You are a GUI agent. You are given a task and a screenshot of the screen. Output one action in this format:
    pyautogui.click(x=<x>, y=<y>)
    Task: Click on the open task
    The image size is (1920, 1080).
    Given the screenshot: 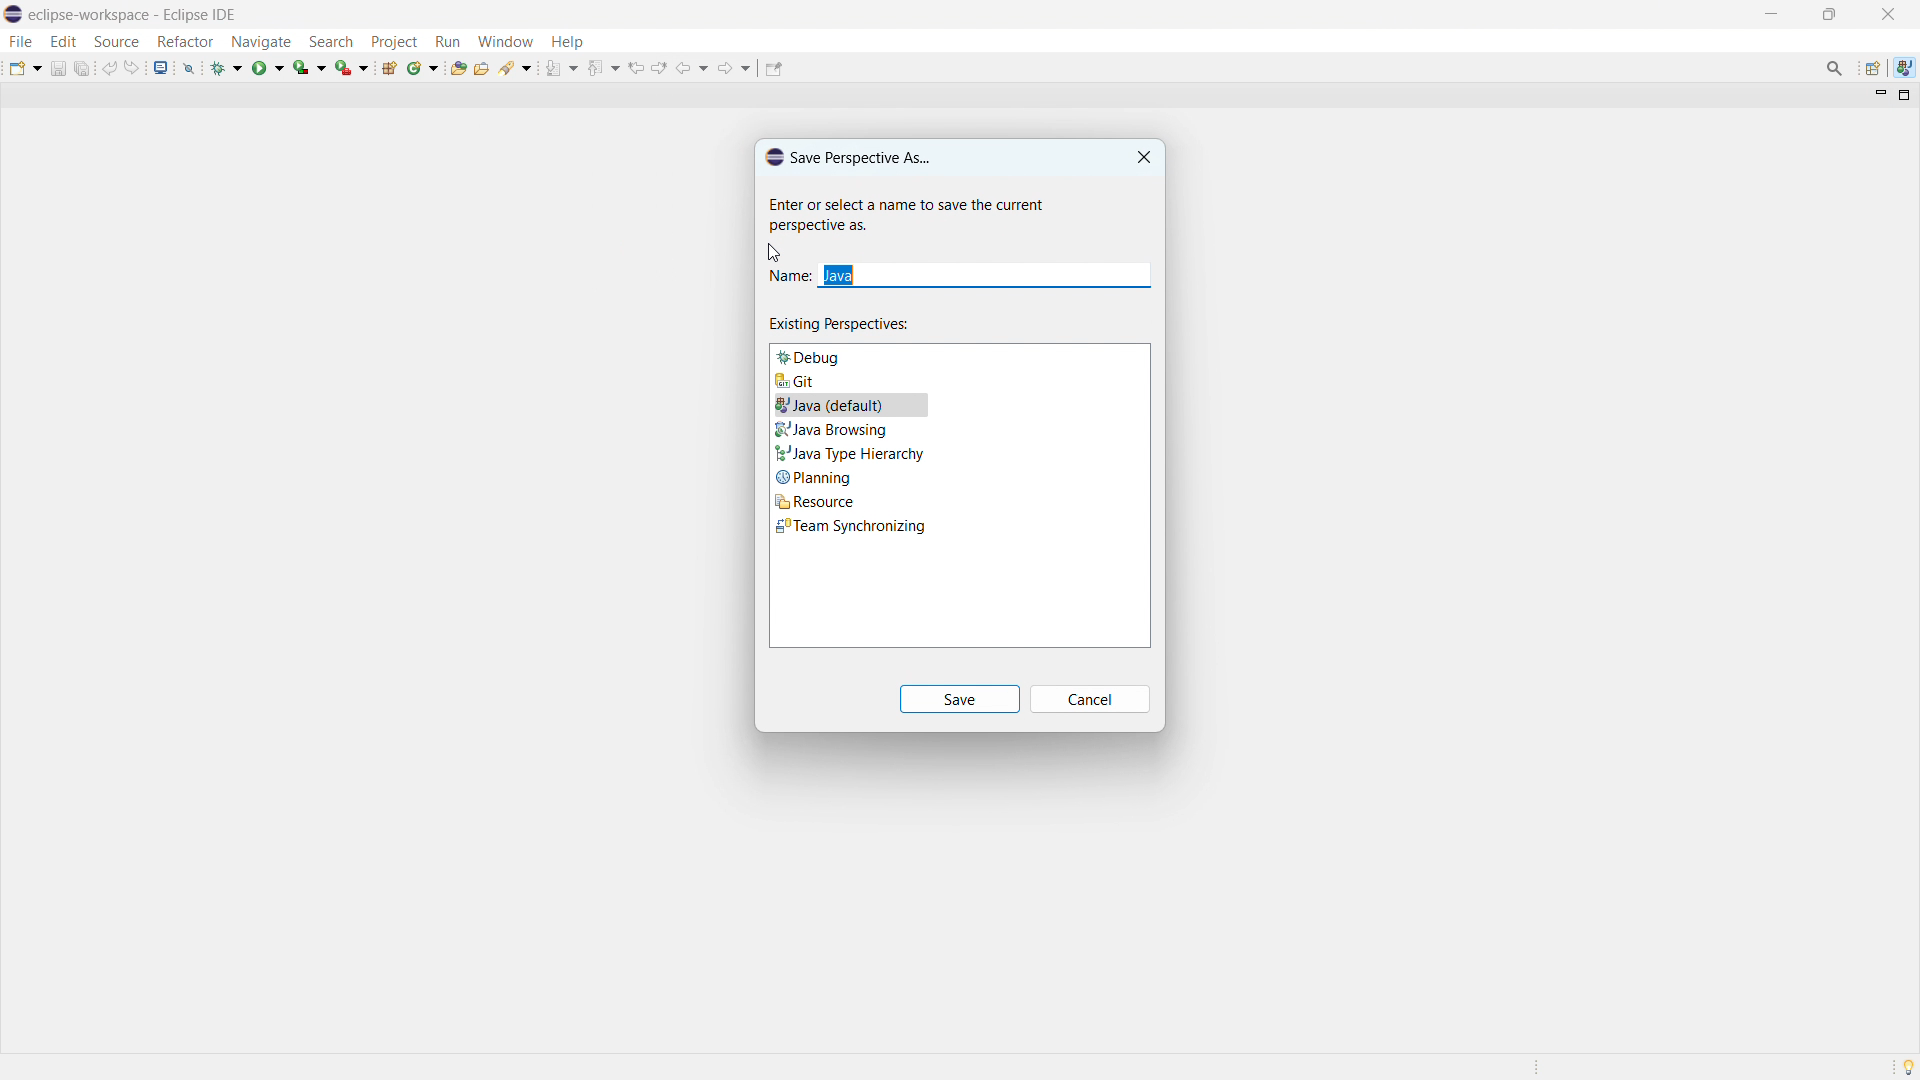 What is the action you would take?
    pyautogui.click(x=483, y=68)
    